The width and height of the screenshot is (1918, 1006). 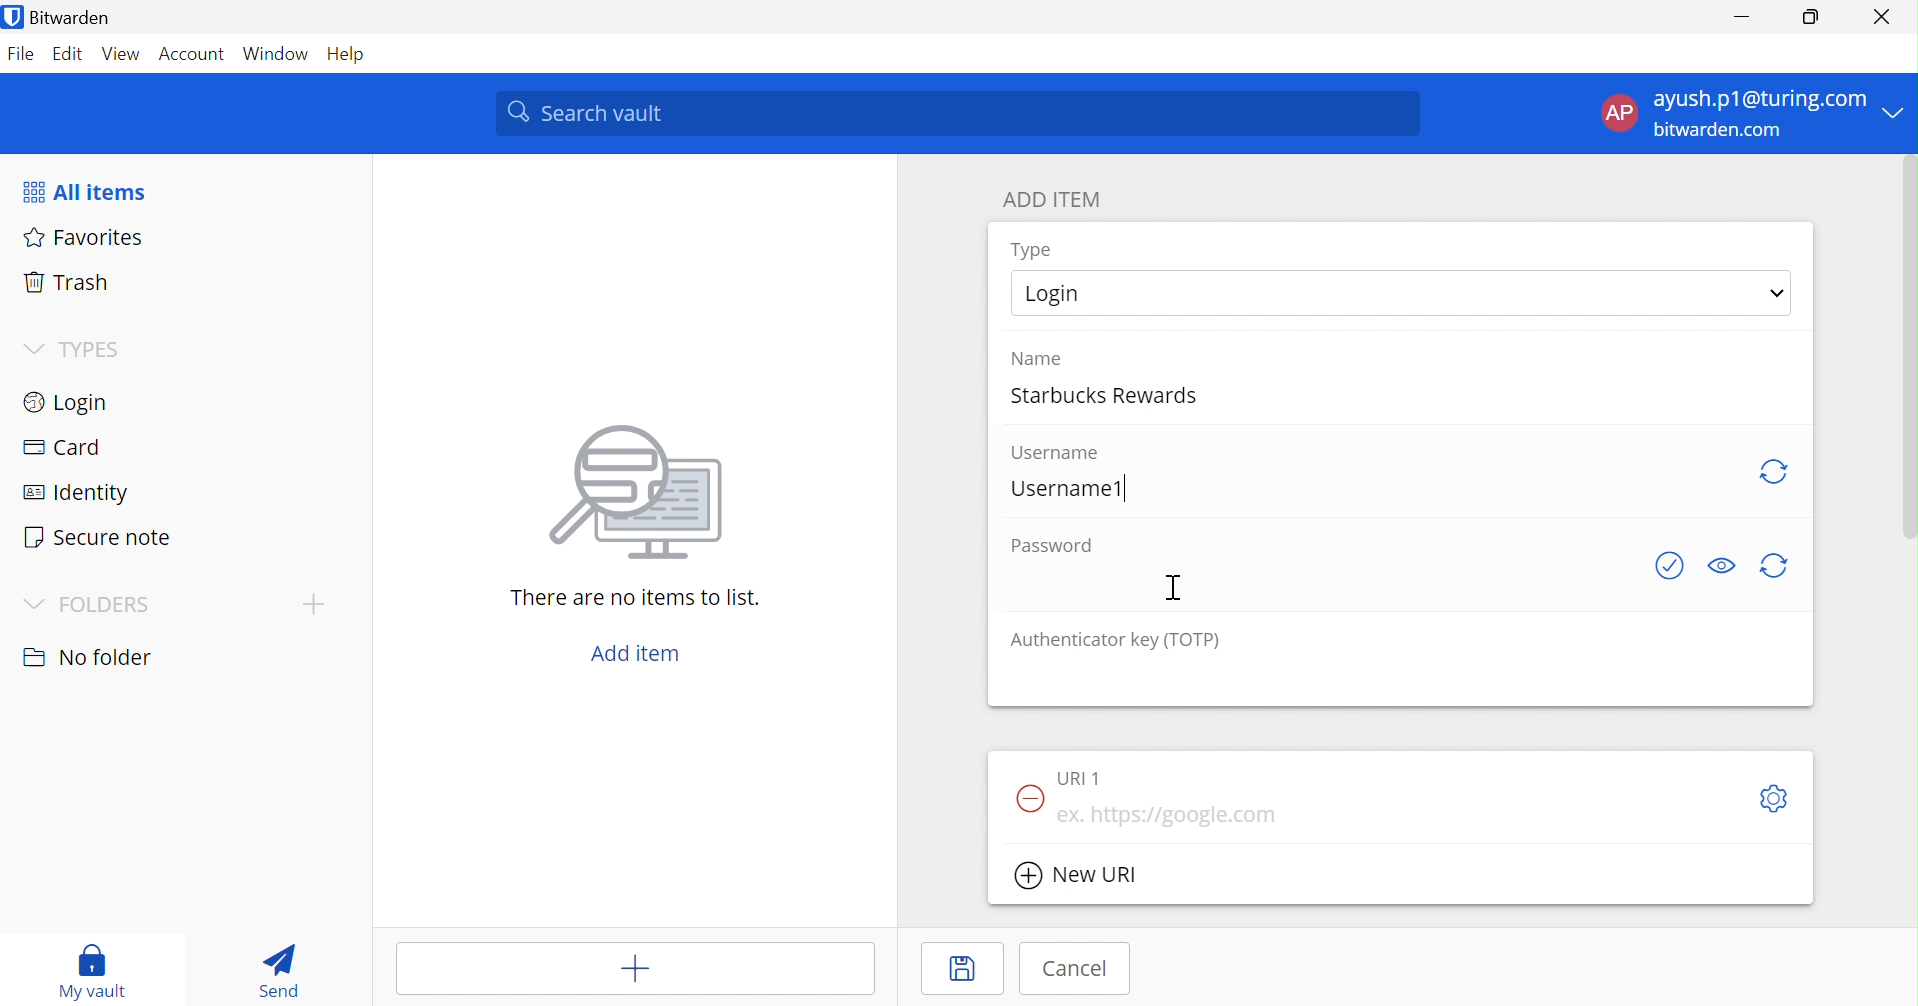 What do you see at coordinates (1026, 800) in the screenshot?
I see `Remove` at bounding box center [1026, 800].